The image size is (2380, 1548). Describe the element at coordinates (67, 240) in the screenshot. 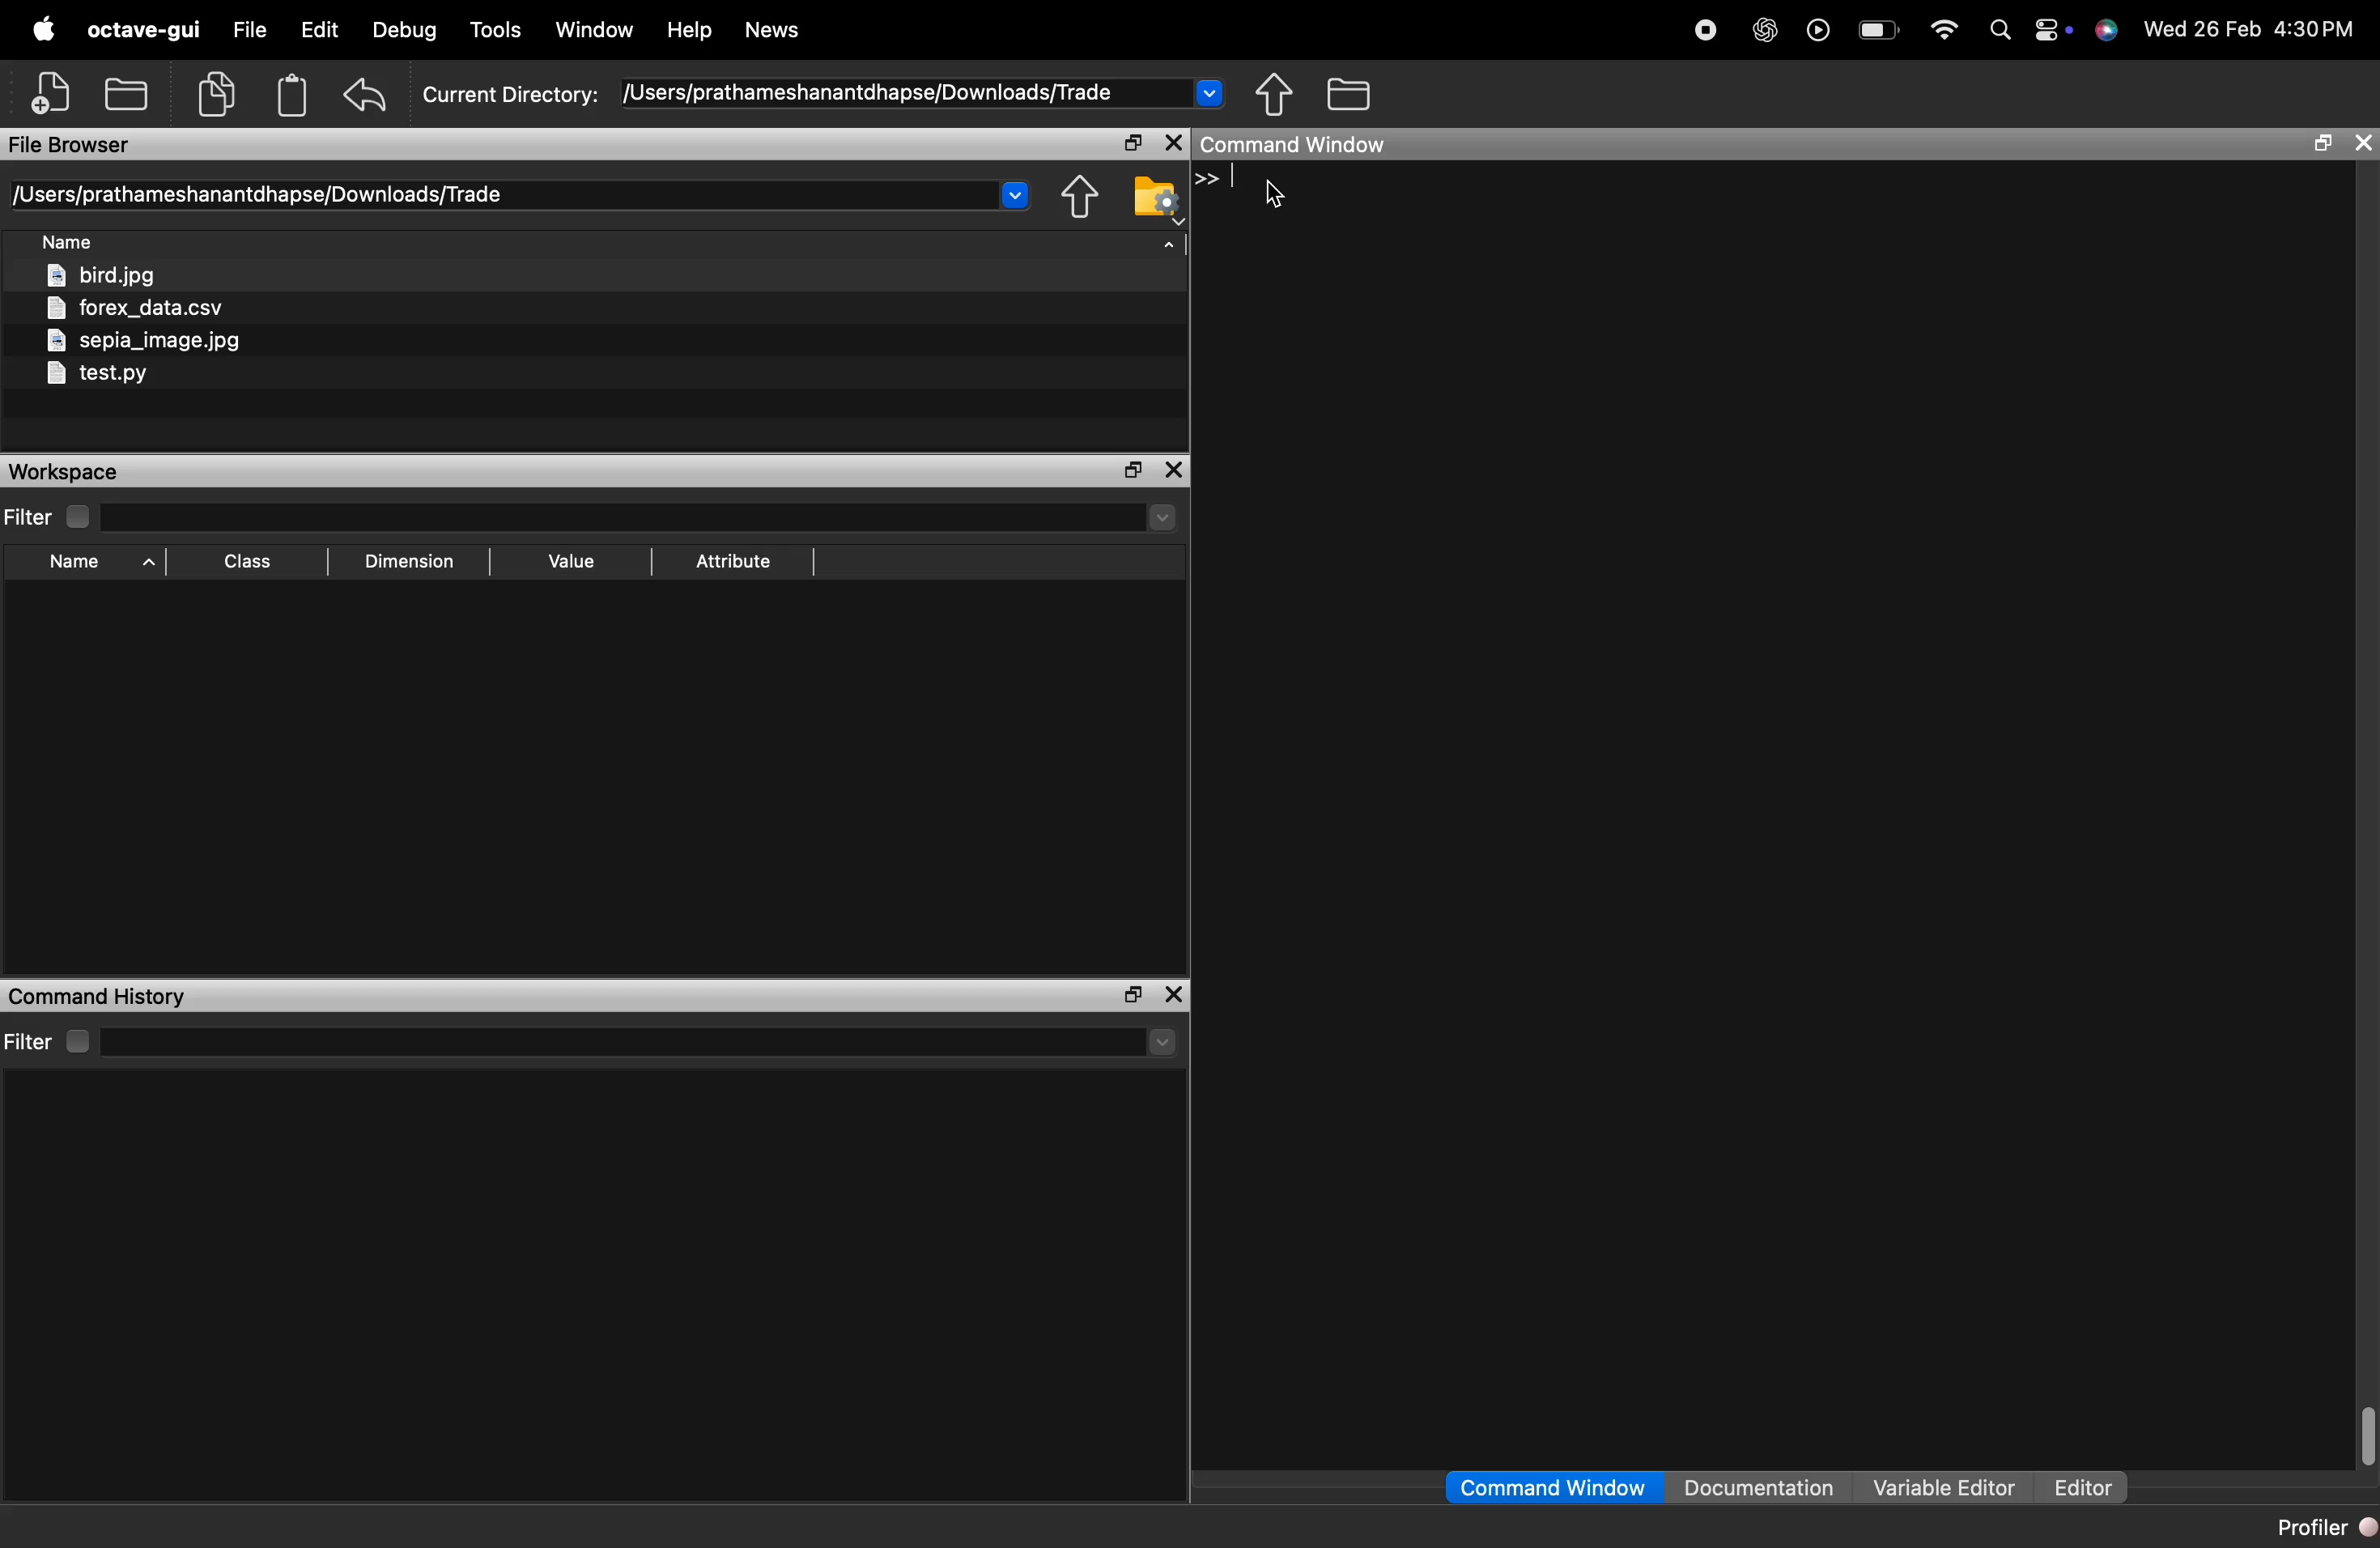

I see `Name` at that location.